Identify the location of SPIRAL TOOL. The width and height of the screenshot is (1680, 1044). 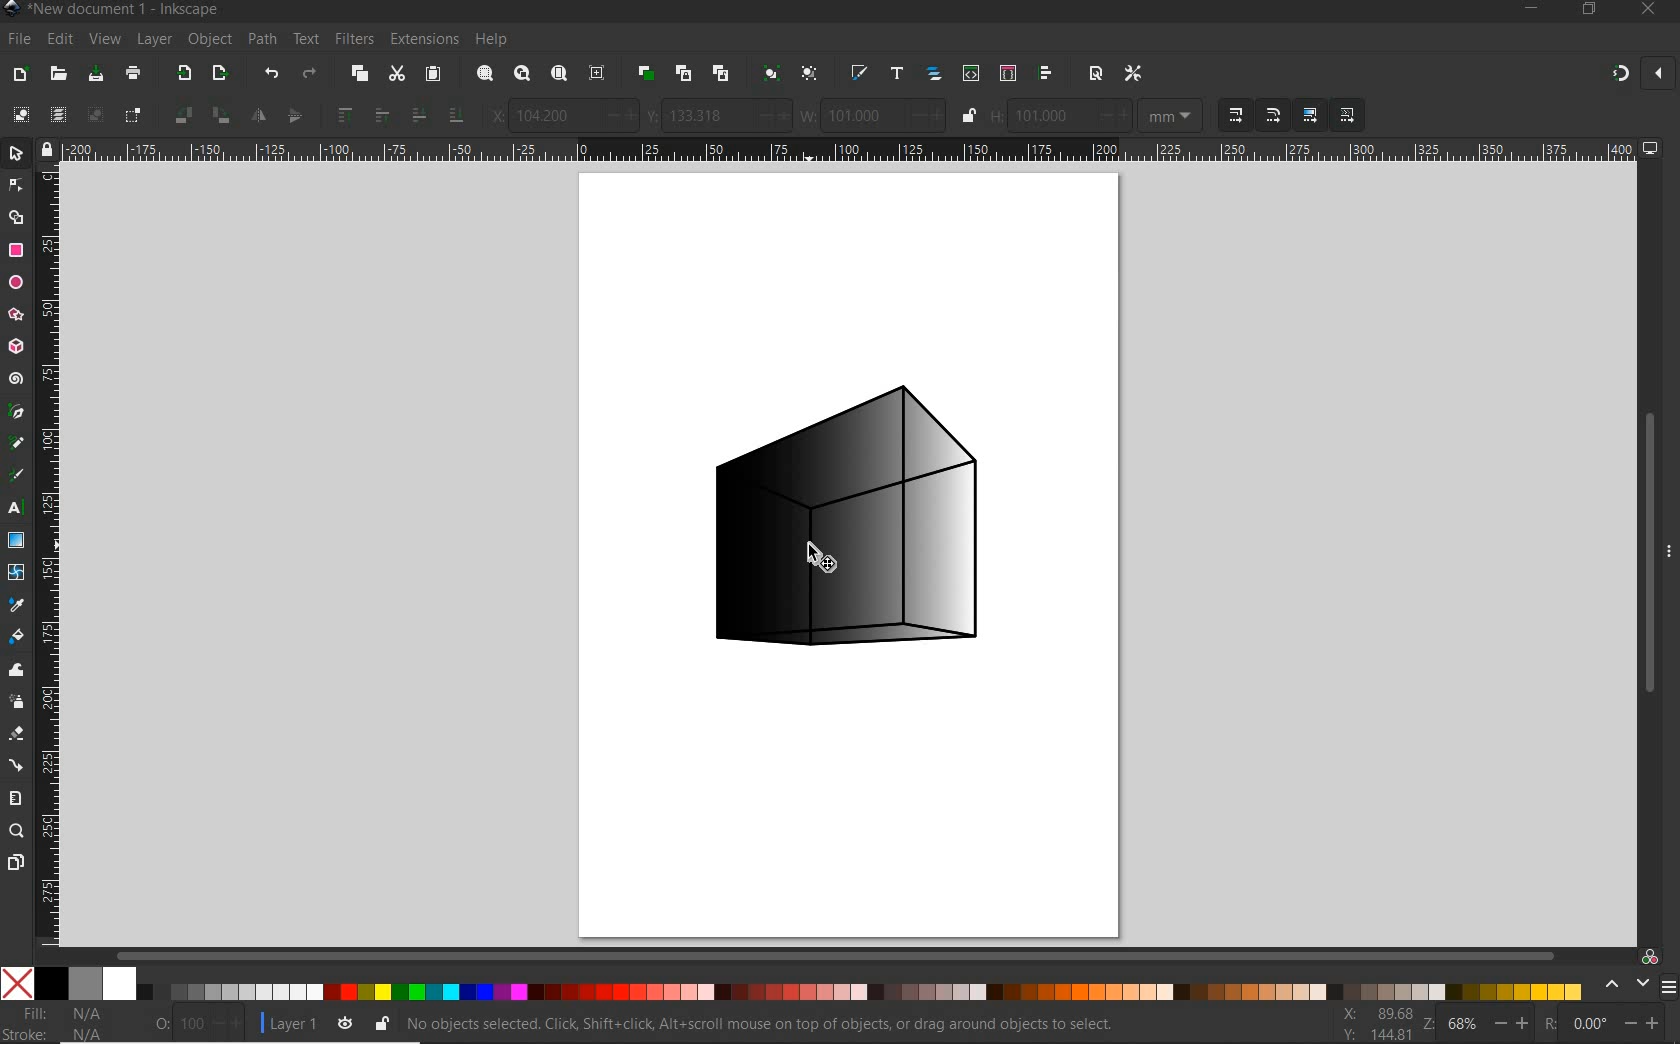
(18, 379).